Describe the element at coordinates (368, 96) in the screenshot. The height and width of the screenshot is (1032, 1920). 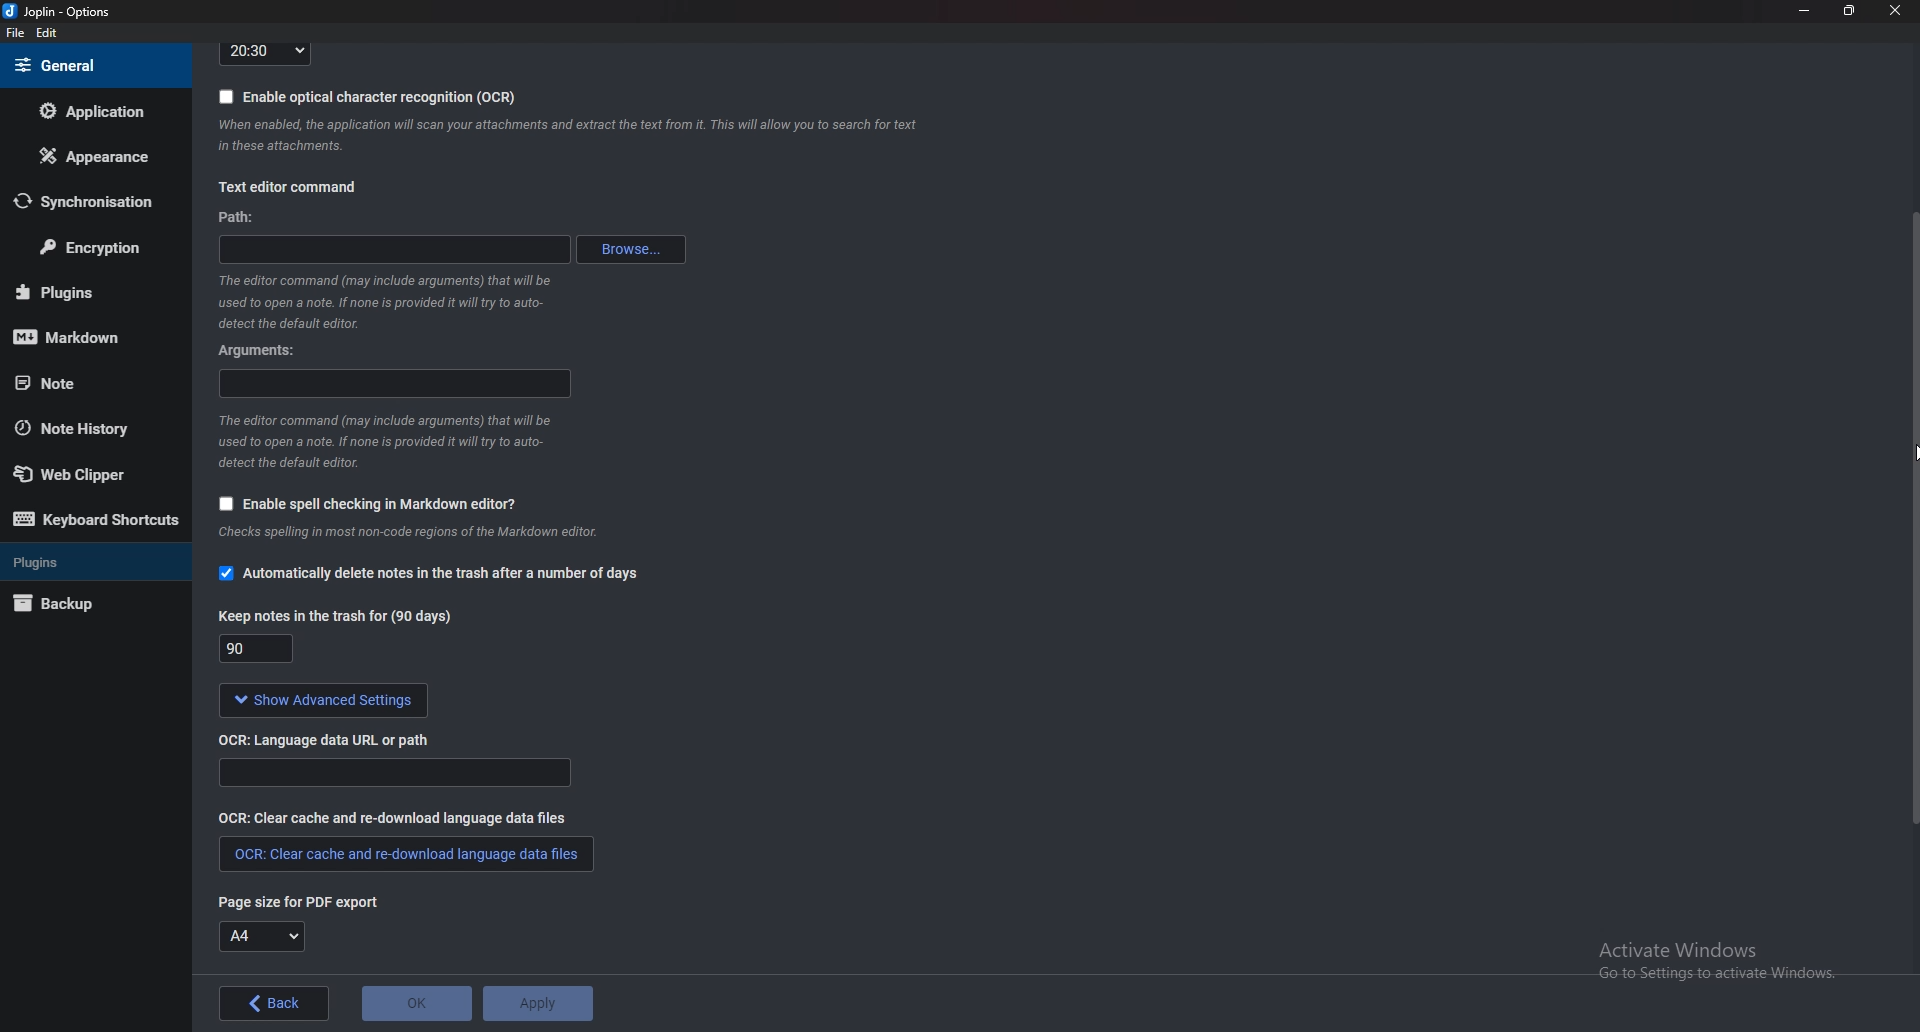
I see `Enable O C R` at that location.